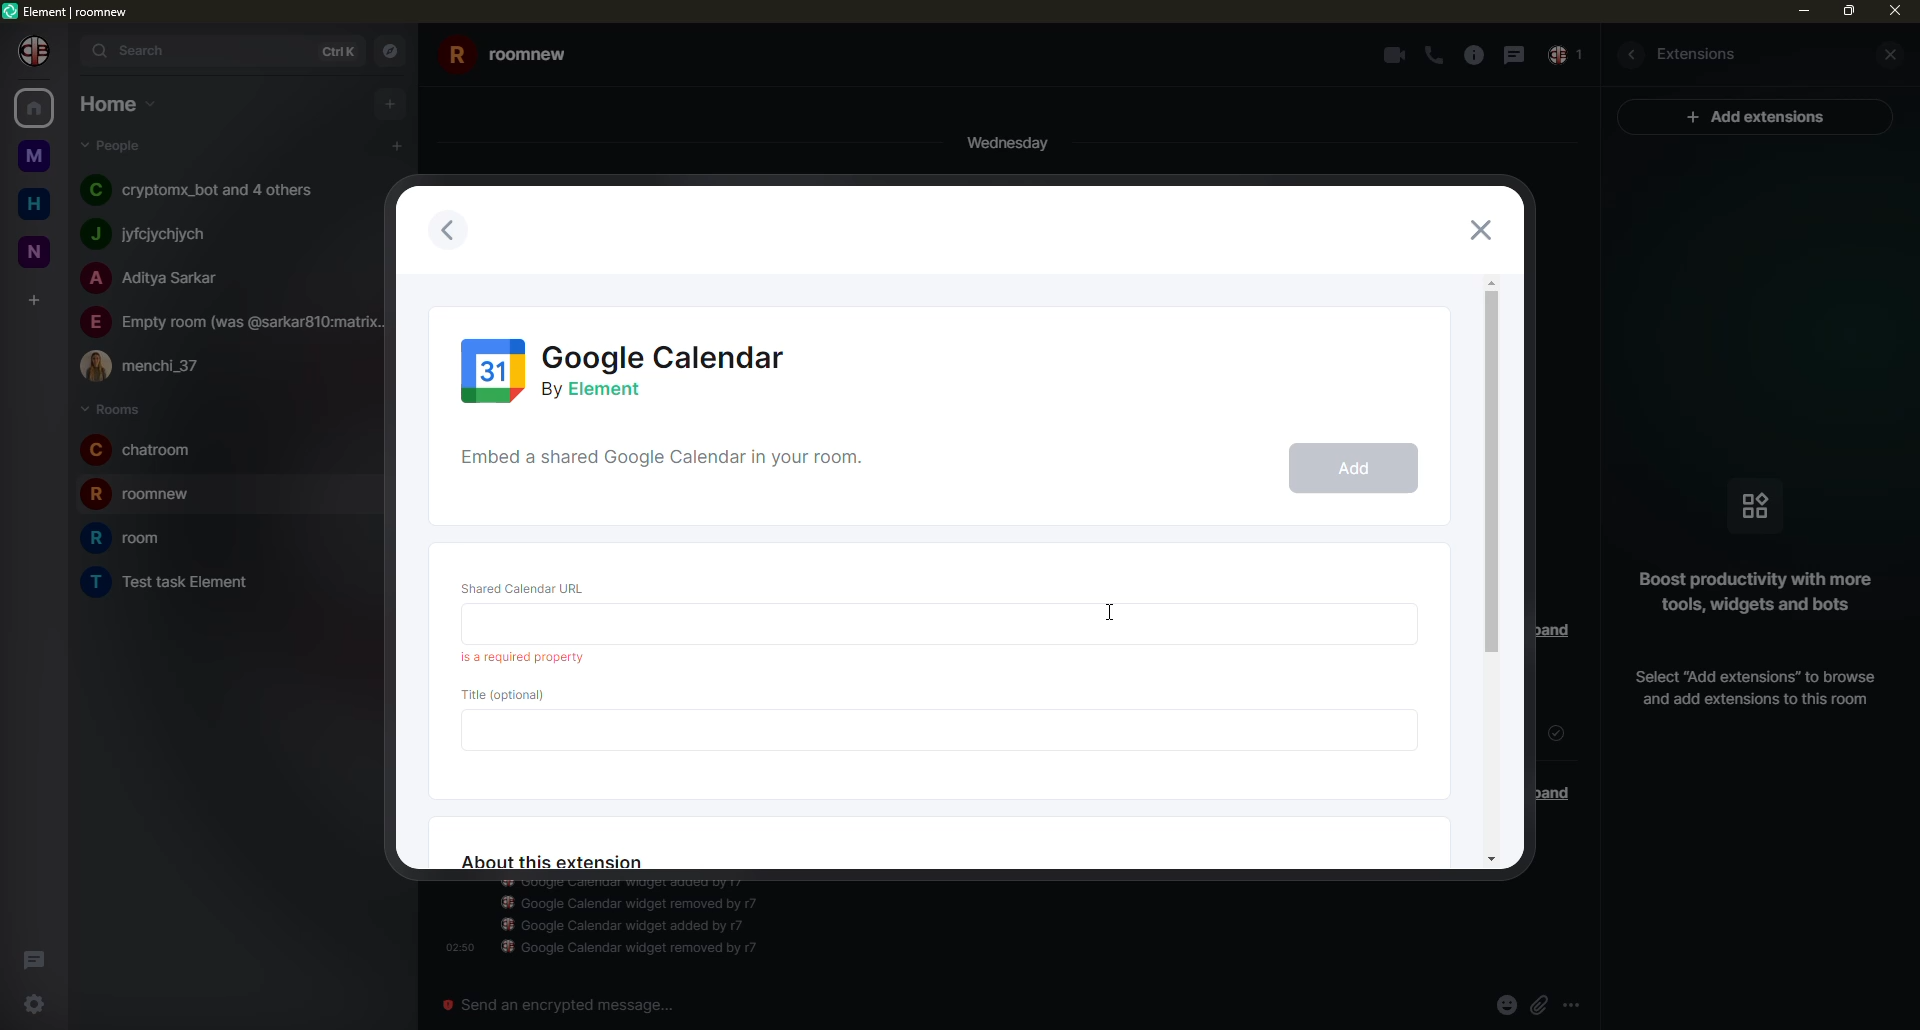 This screenshot has height=1030, width=1920. I want to click on vertical scrollbar, so click(1908, 544).